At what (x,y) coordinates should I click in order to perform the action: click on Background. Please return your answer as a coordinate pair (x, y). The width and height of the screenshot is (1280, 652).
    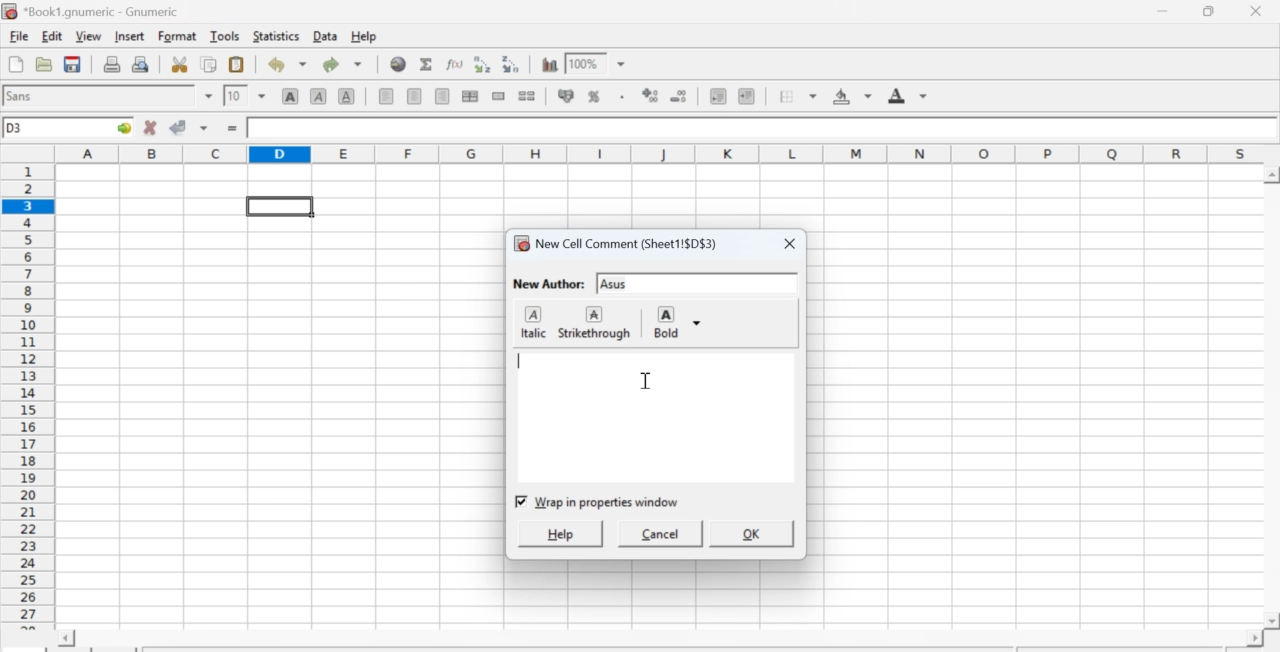
    Looking at the image, I should click on (853, 95).